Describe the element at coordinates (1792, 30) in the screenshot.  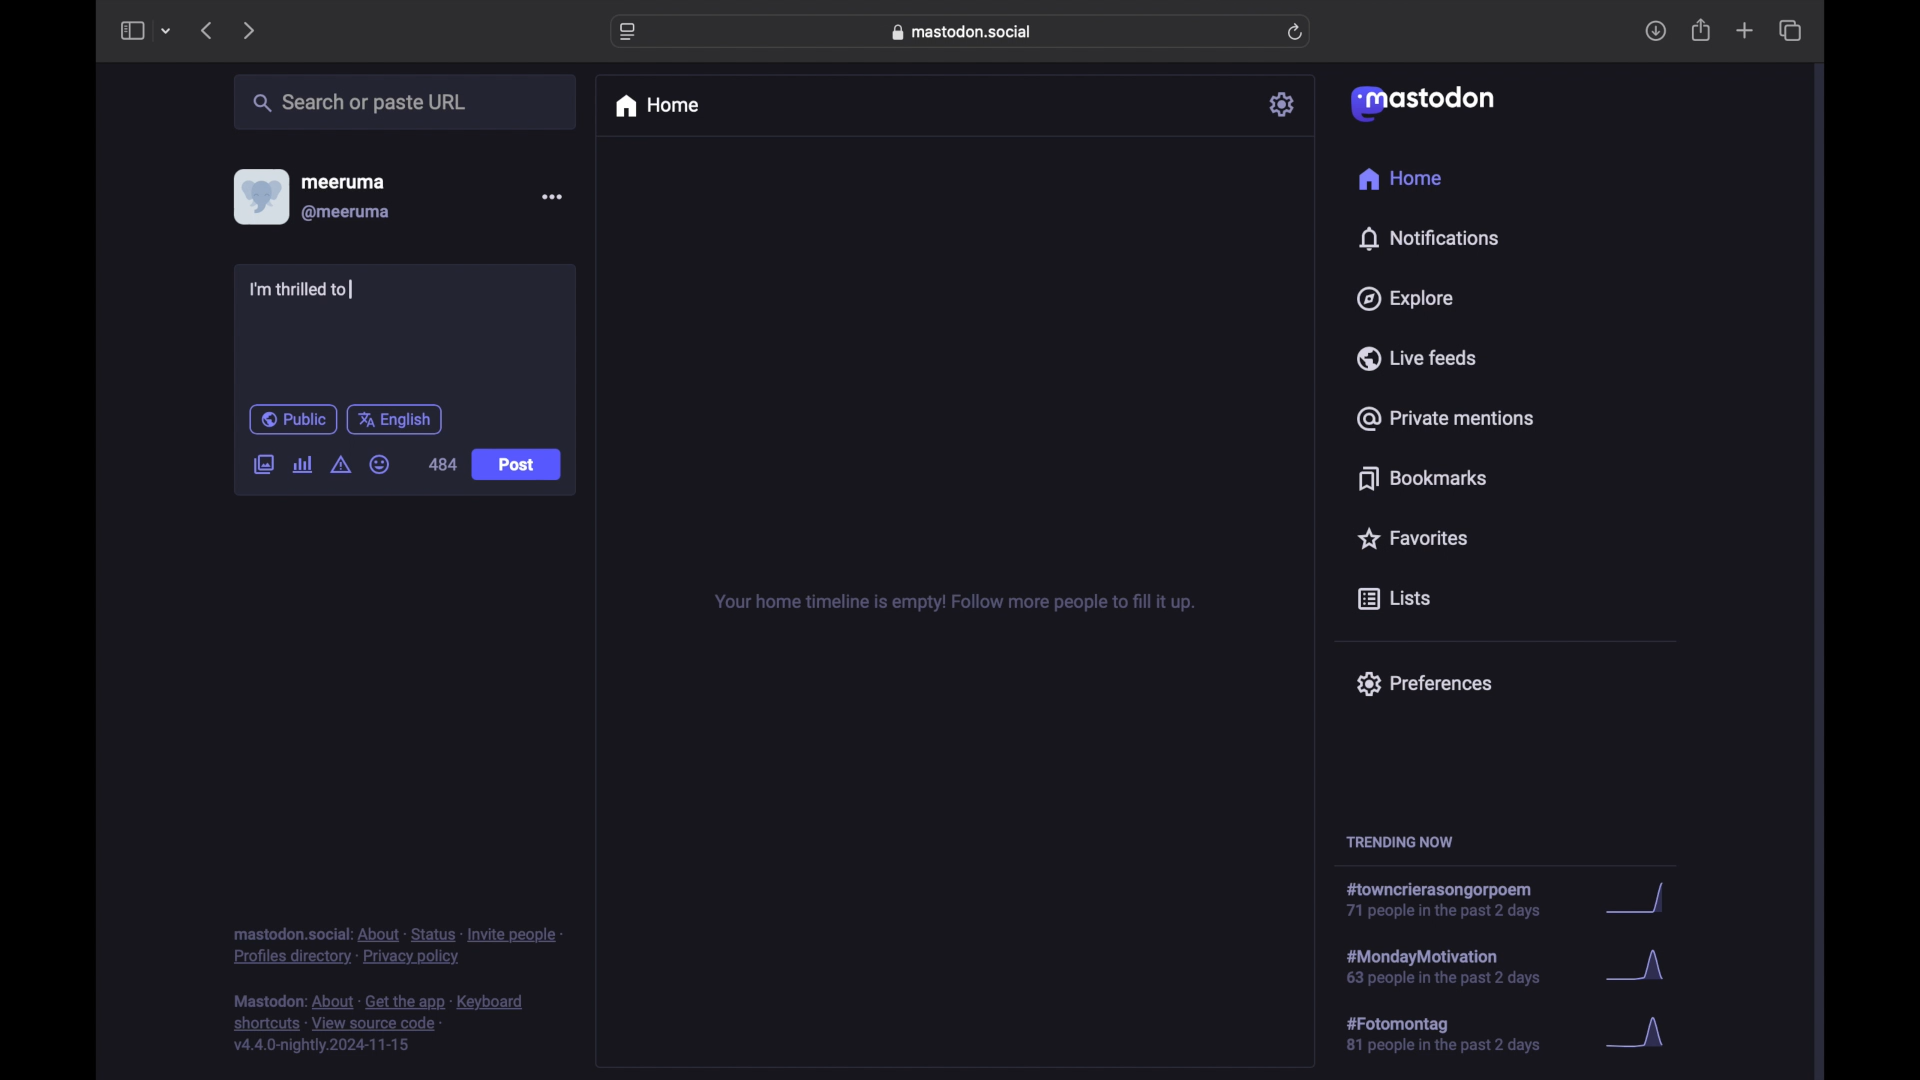
I see `show tab overview` at that location.